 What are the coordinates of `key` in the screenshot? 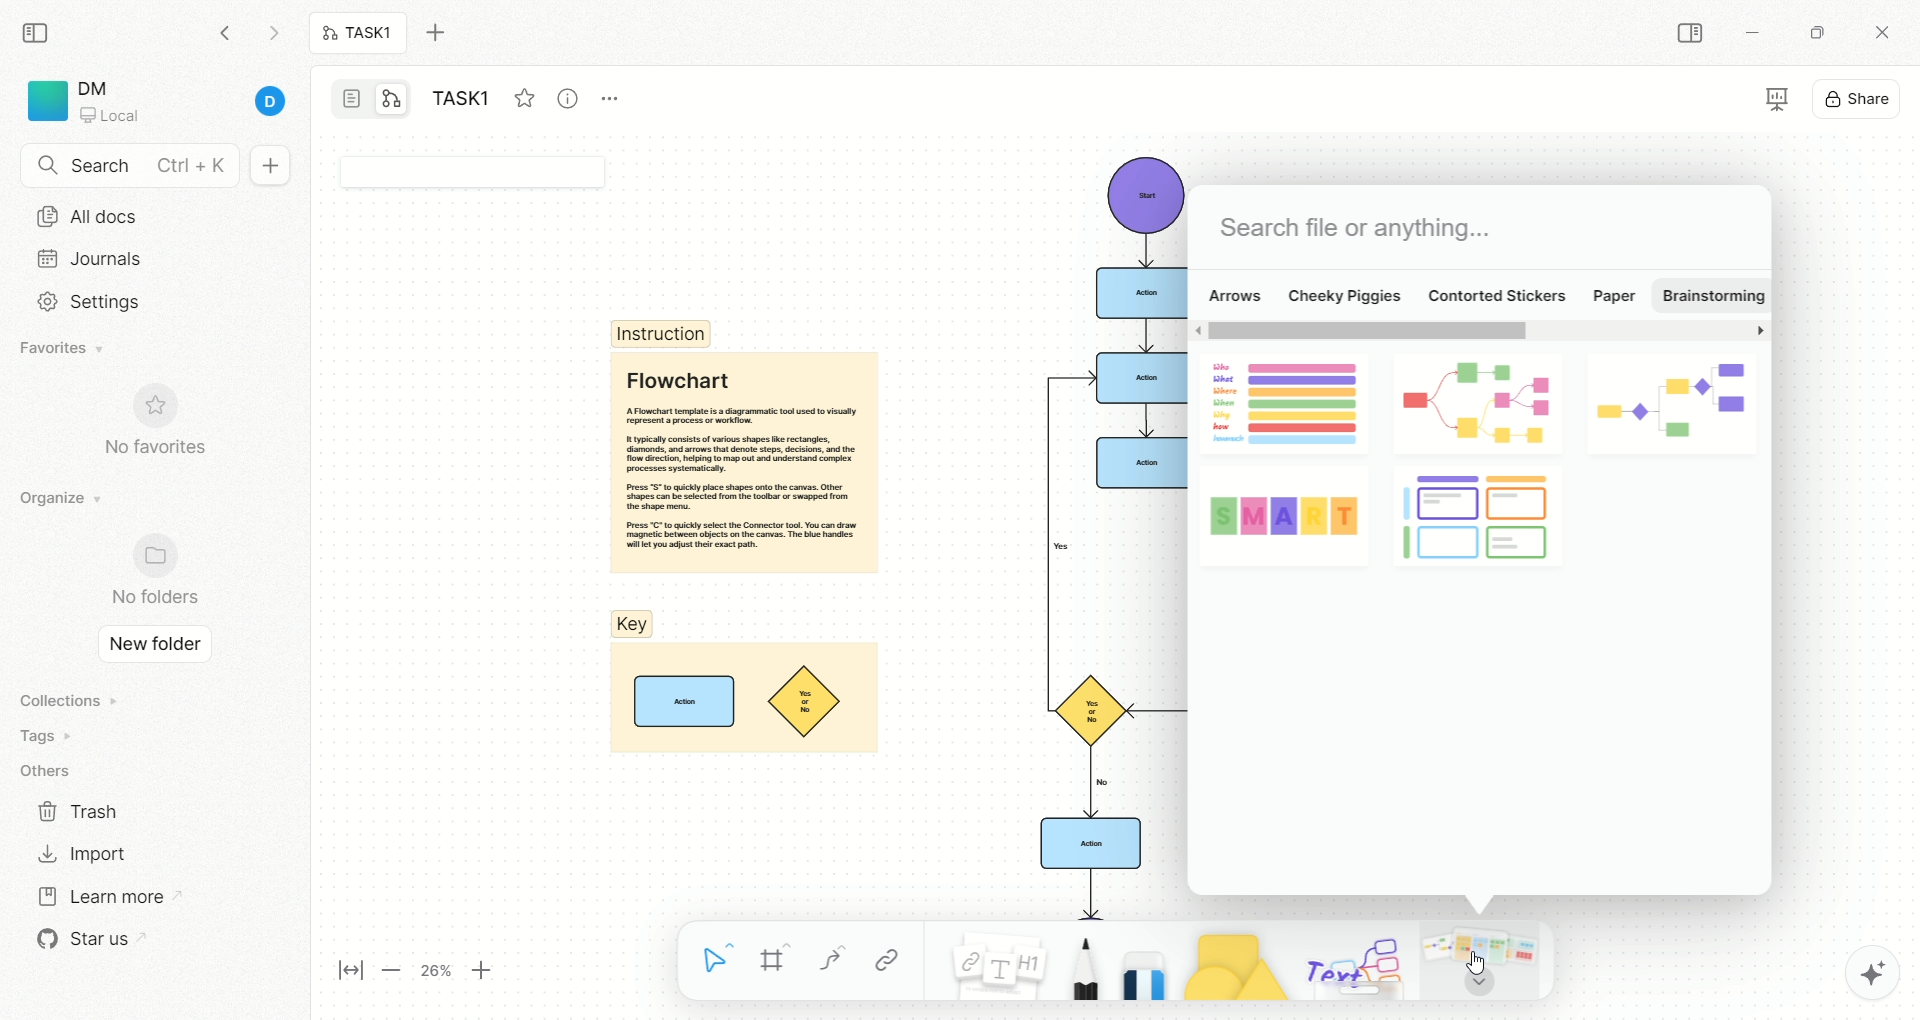 It's located at (741, 685).